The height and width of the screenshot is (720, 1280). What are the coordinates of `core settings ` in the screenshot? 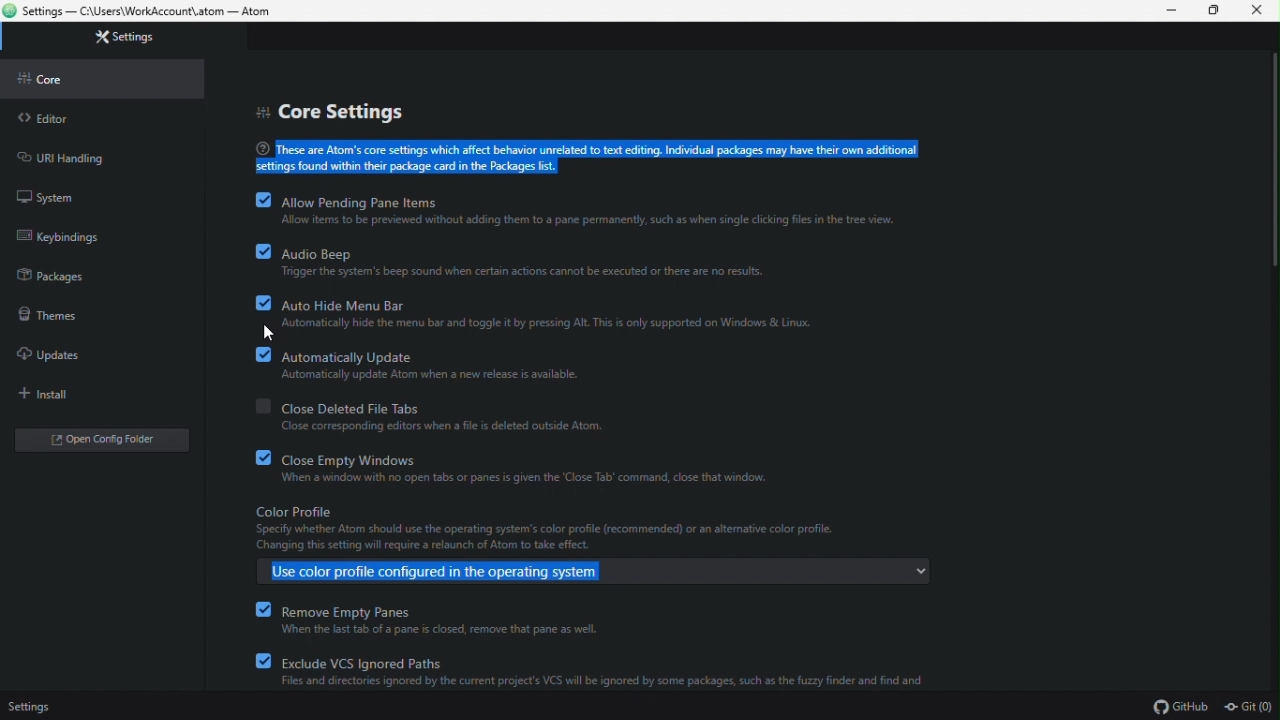 It's located at (330, 112).